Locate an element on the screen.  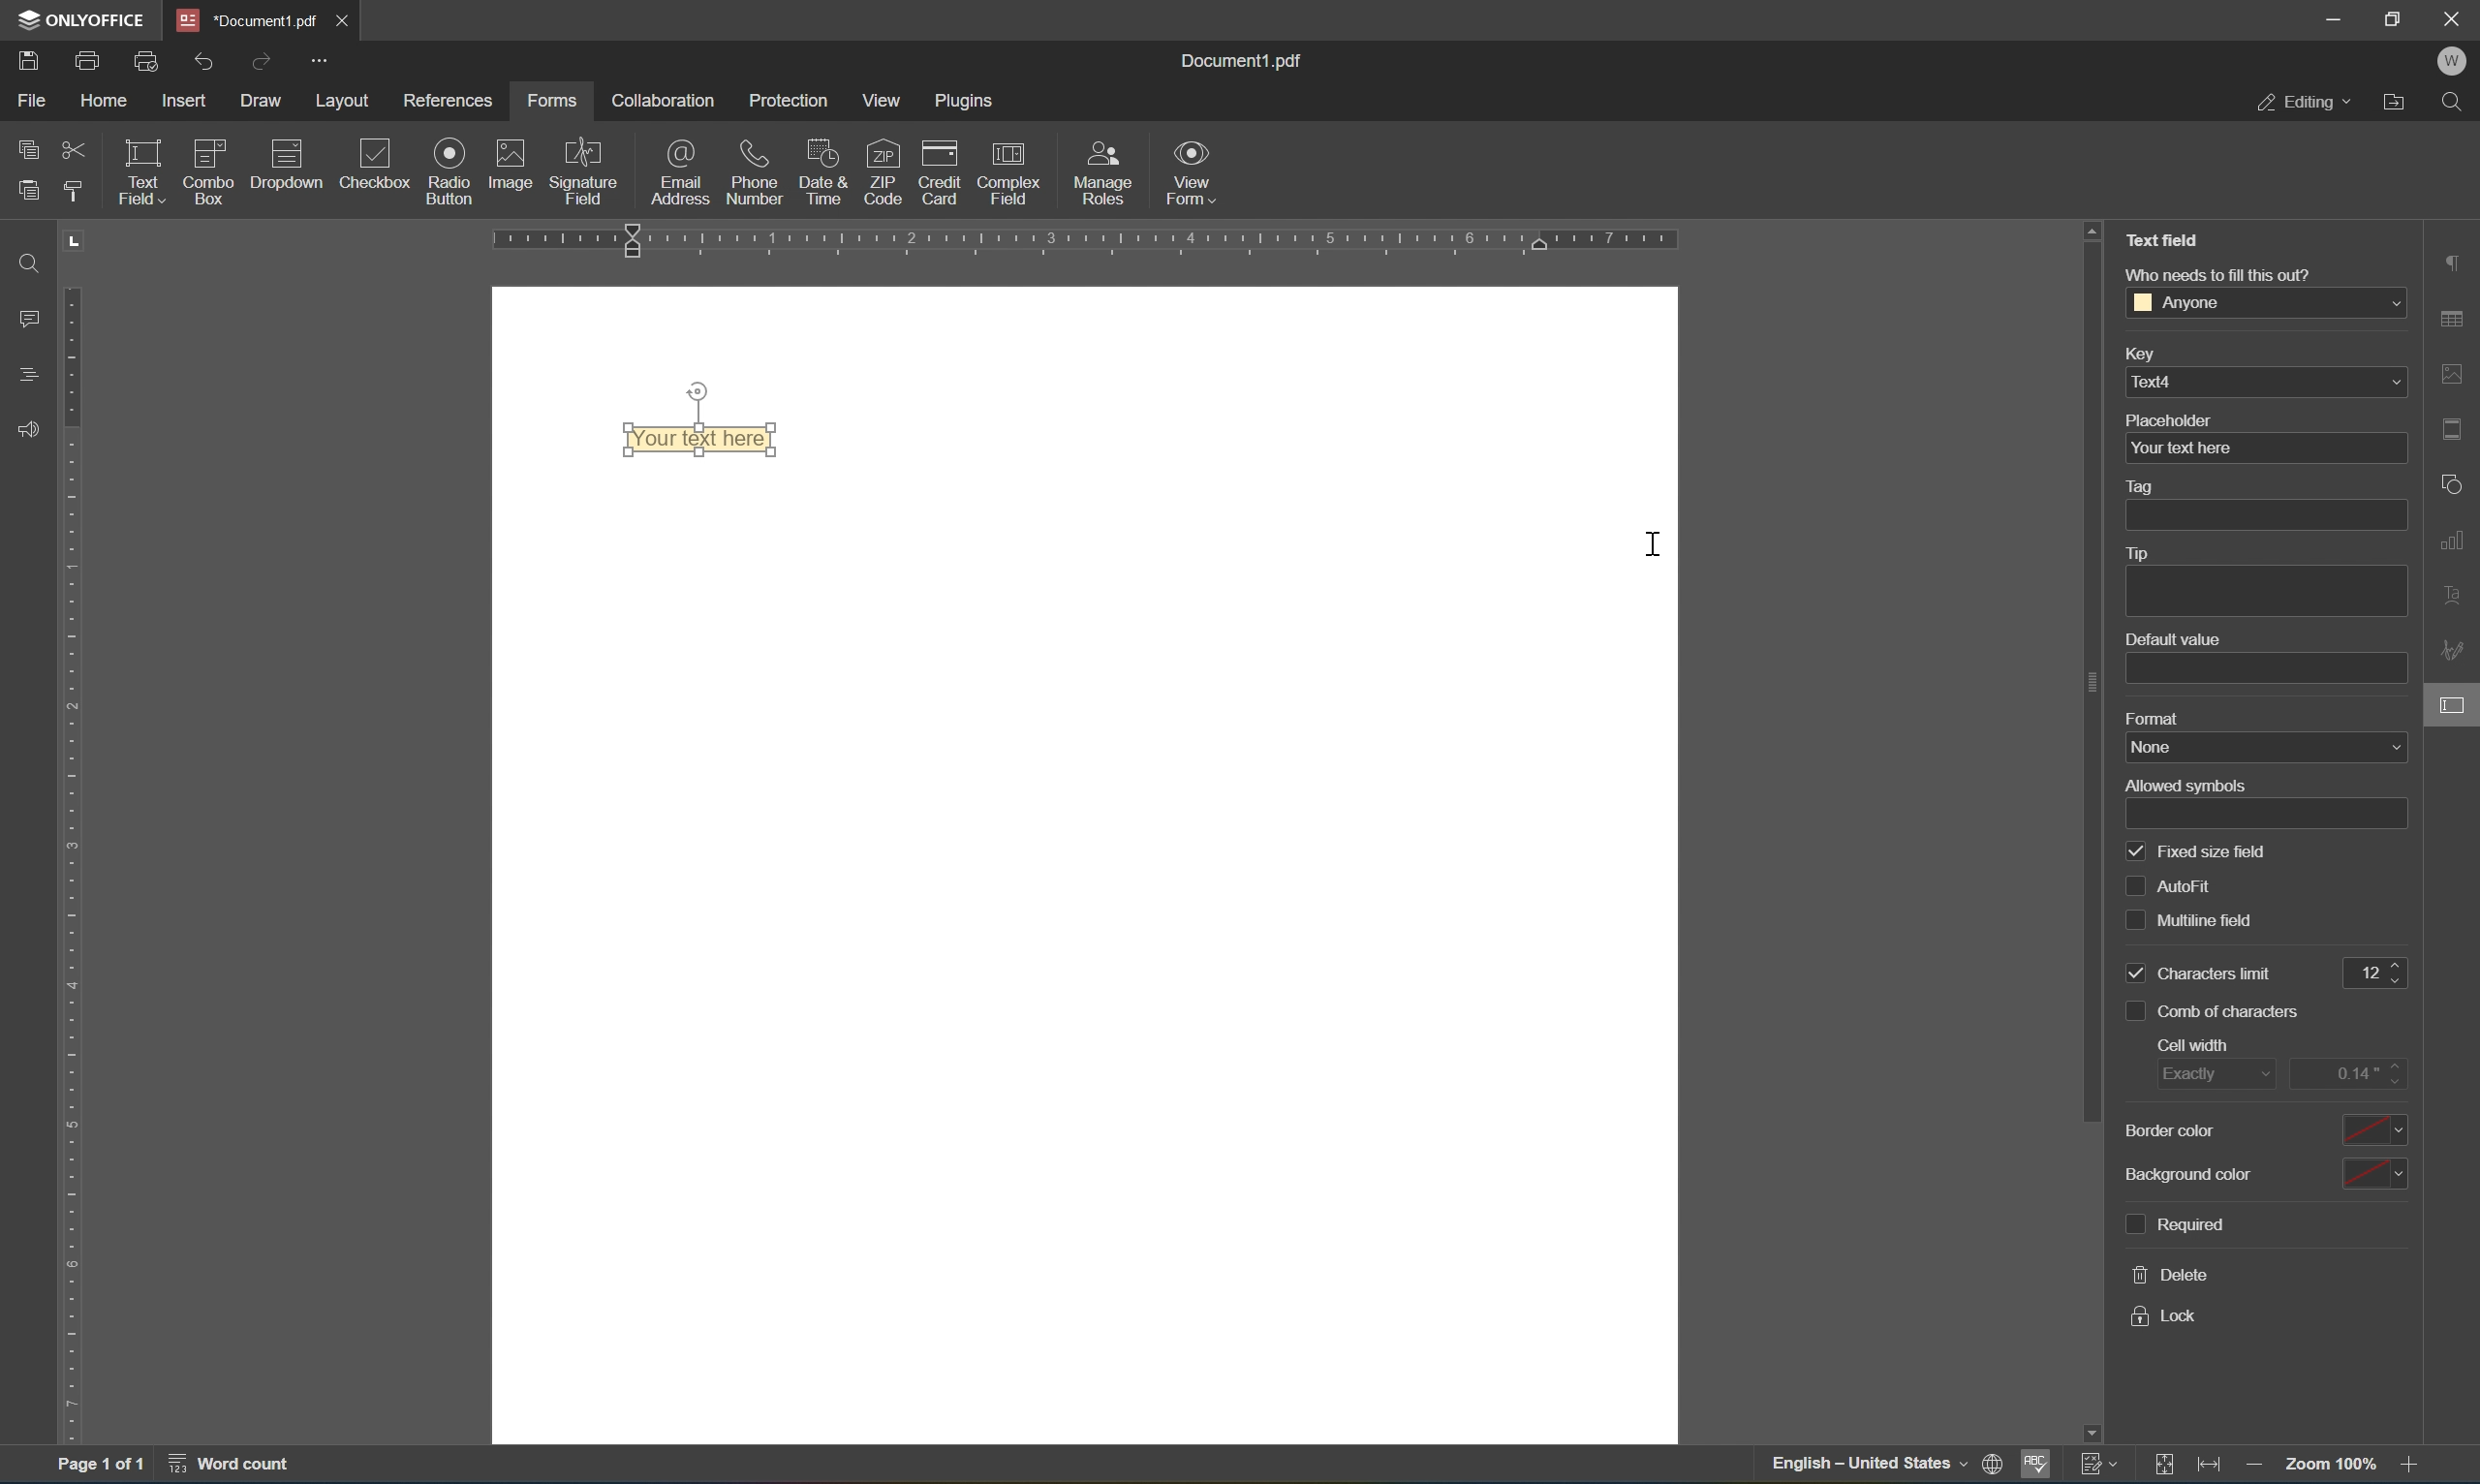
layout is located at coordinates (339, 98).